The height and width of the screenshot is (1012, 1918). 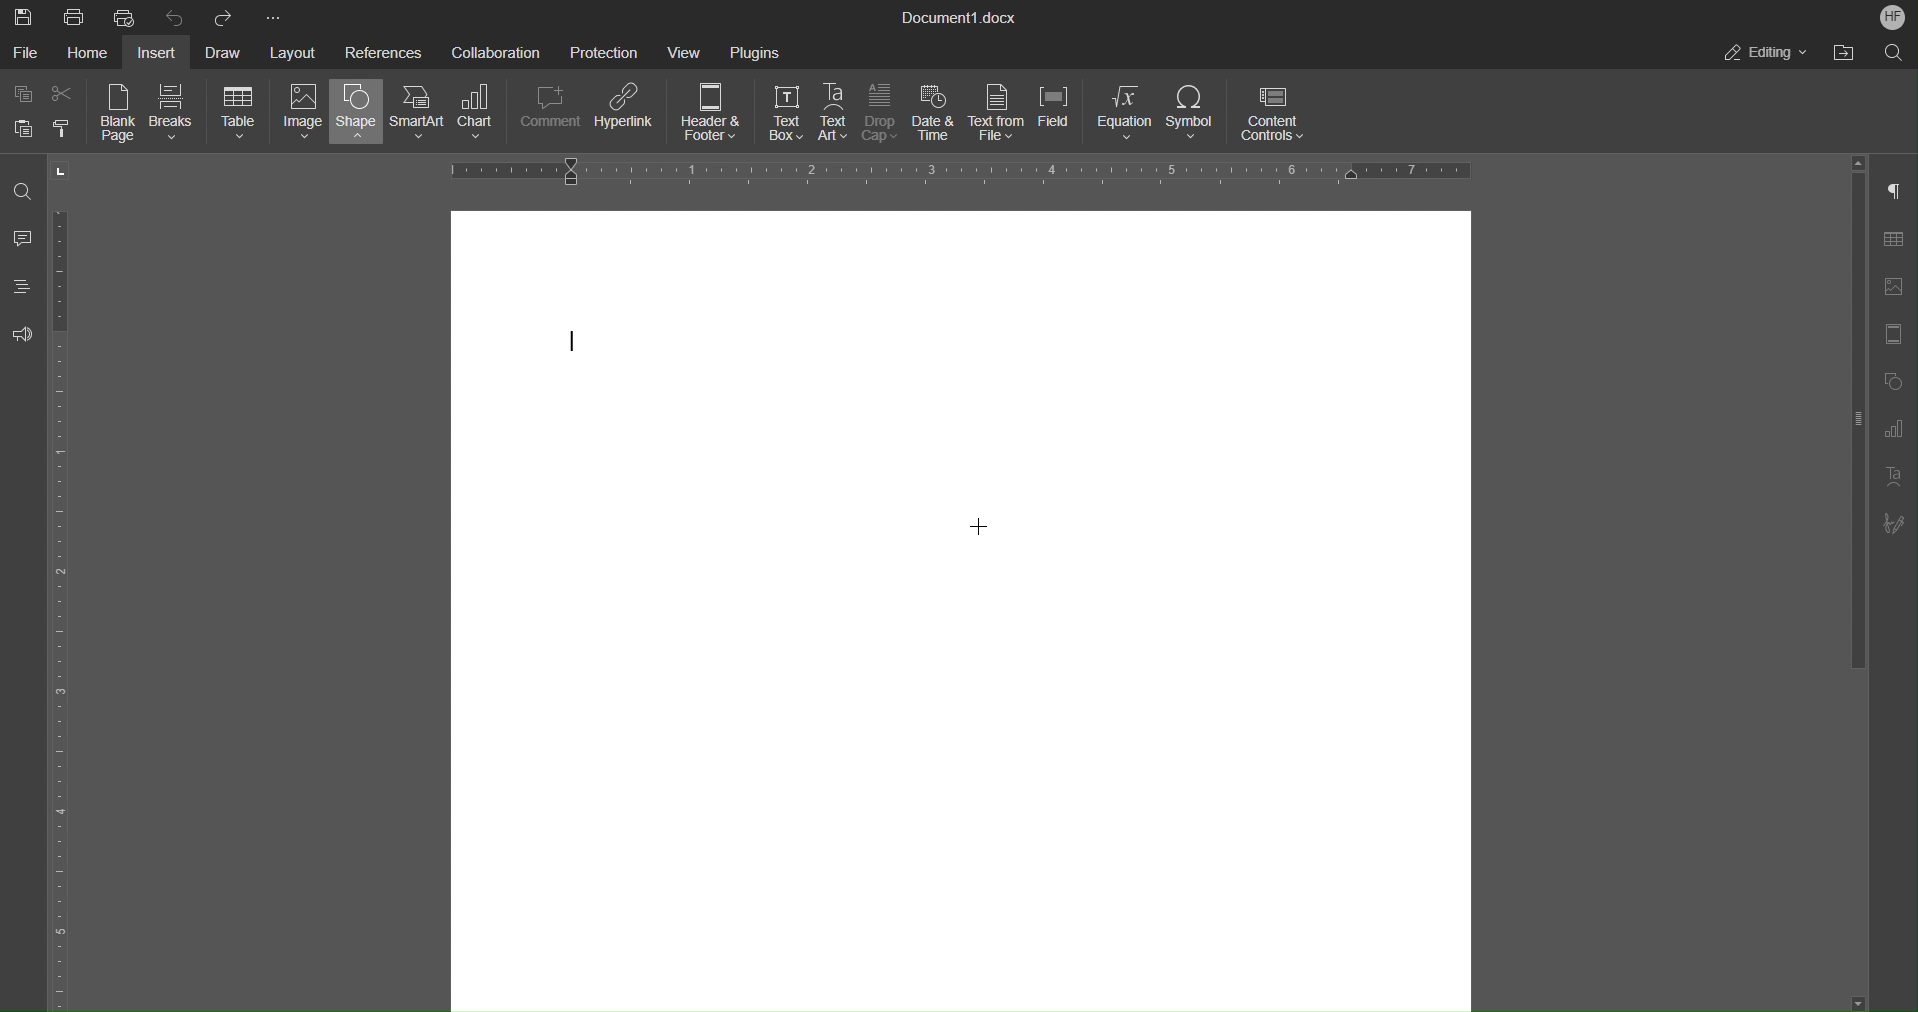 I want to click on Cursor, so click(x=970, y=533).